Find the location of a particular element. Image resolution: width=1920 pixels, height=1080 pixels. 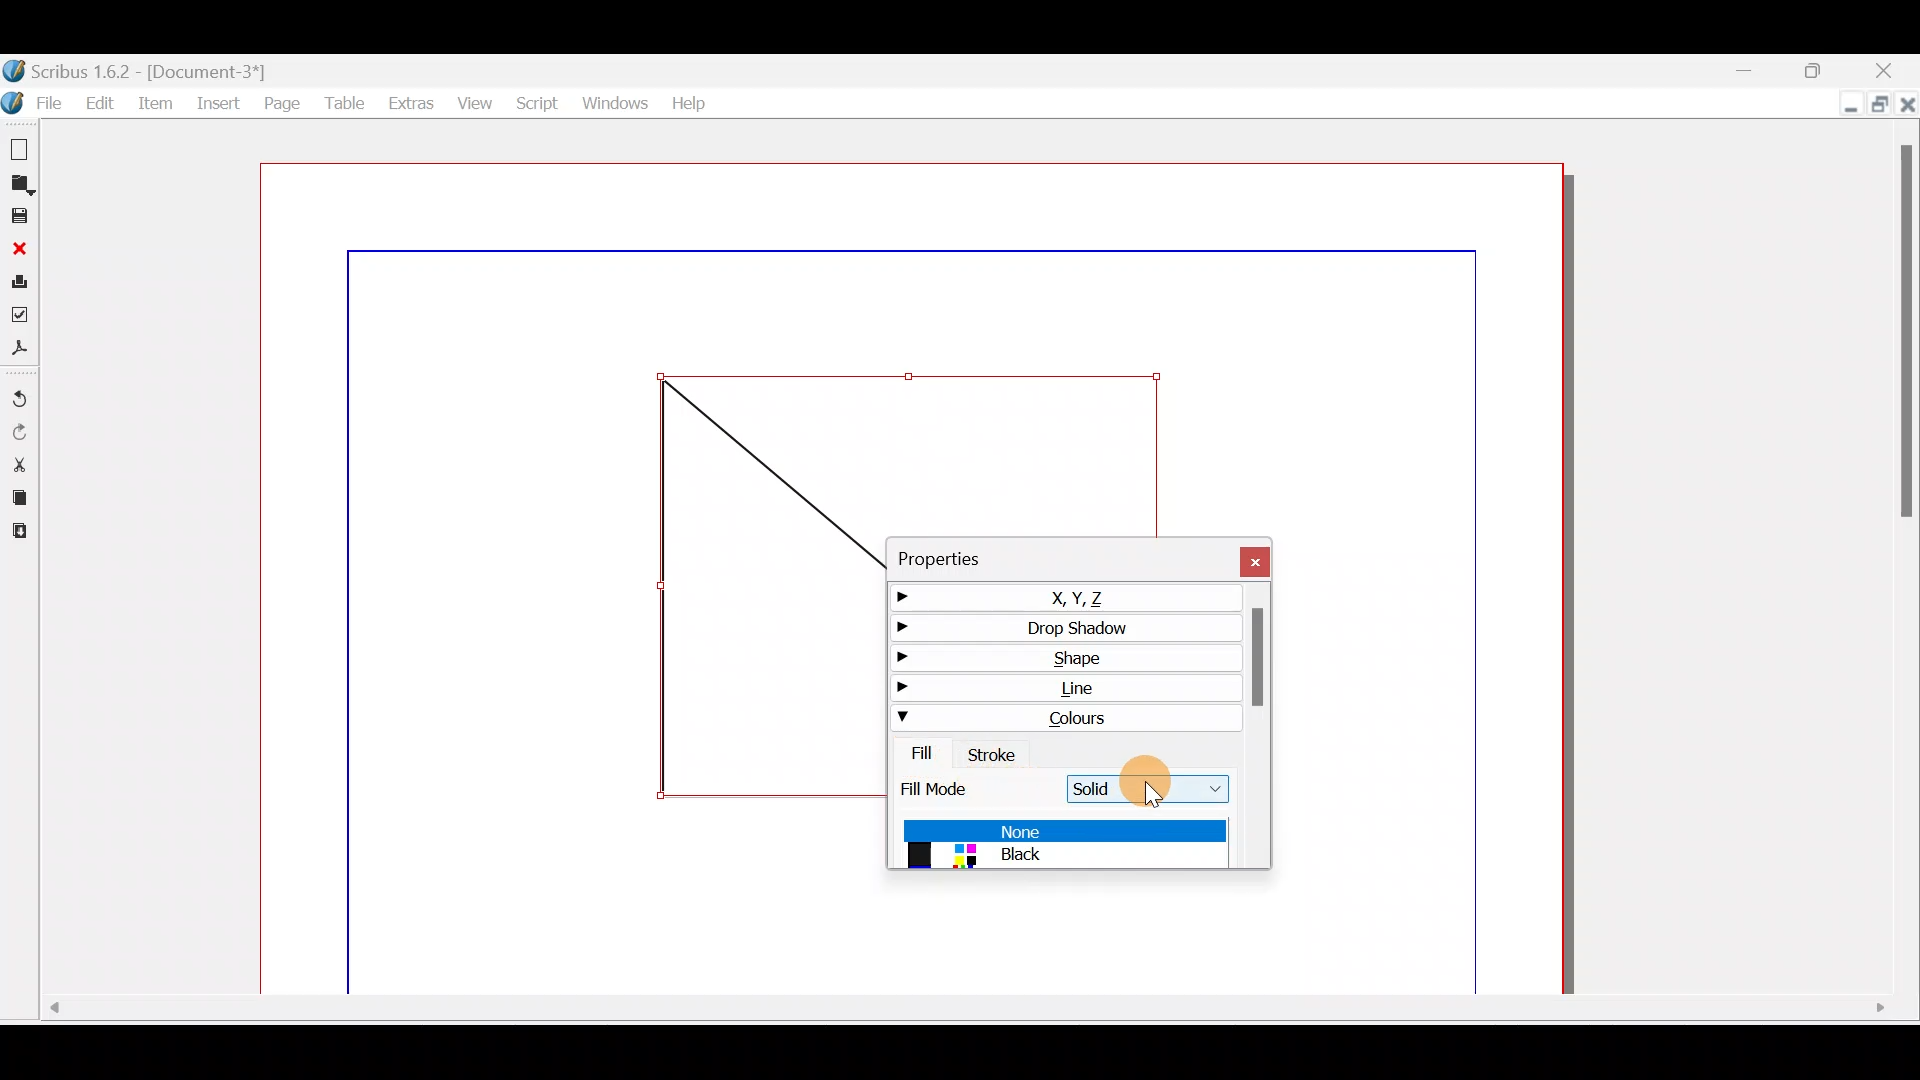

Line is located at coordinates (1065, 687).